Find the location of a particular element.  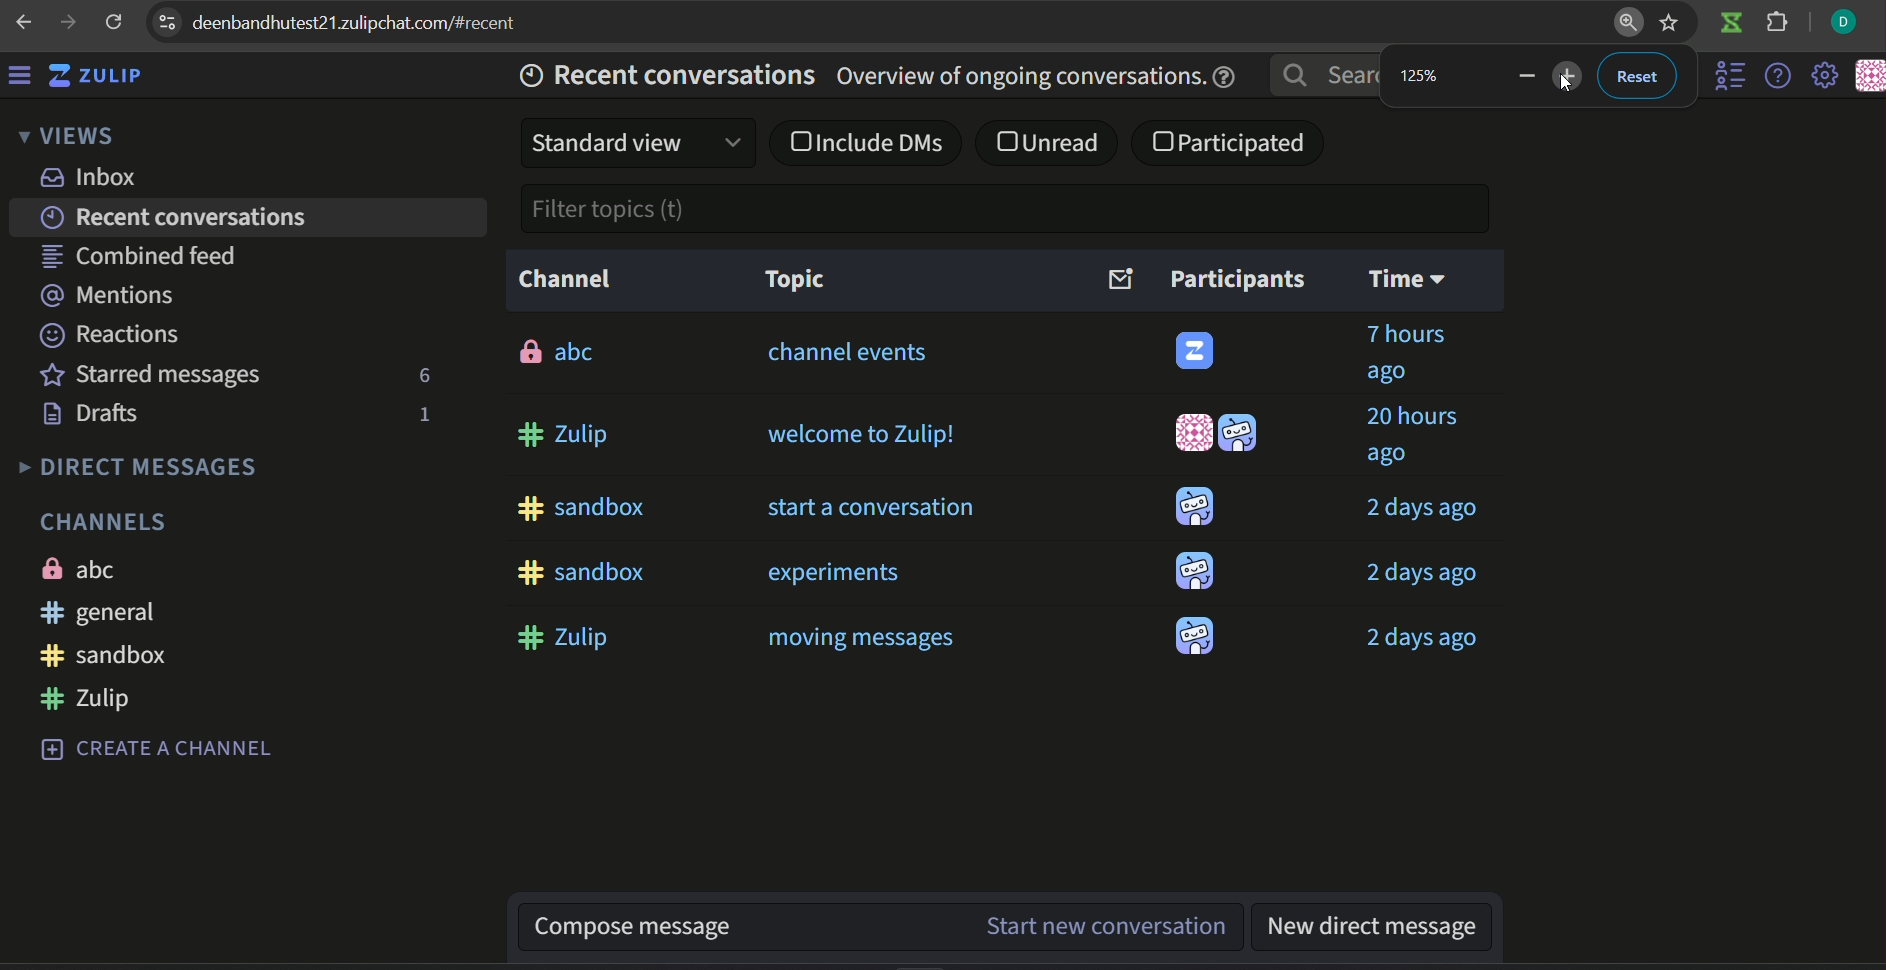

profile icon is located at coordinates (1844, 23).